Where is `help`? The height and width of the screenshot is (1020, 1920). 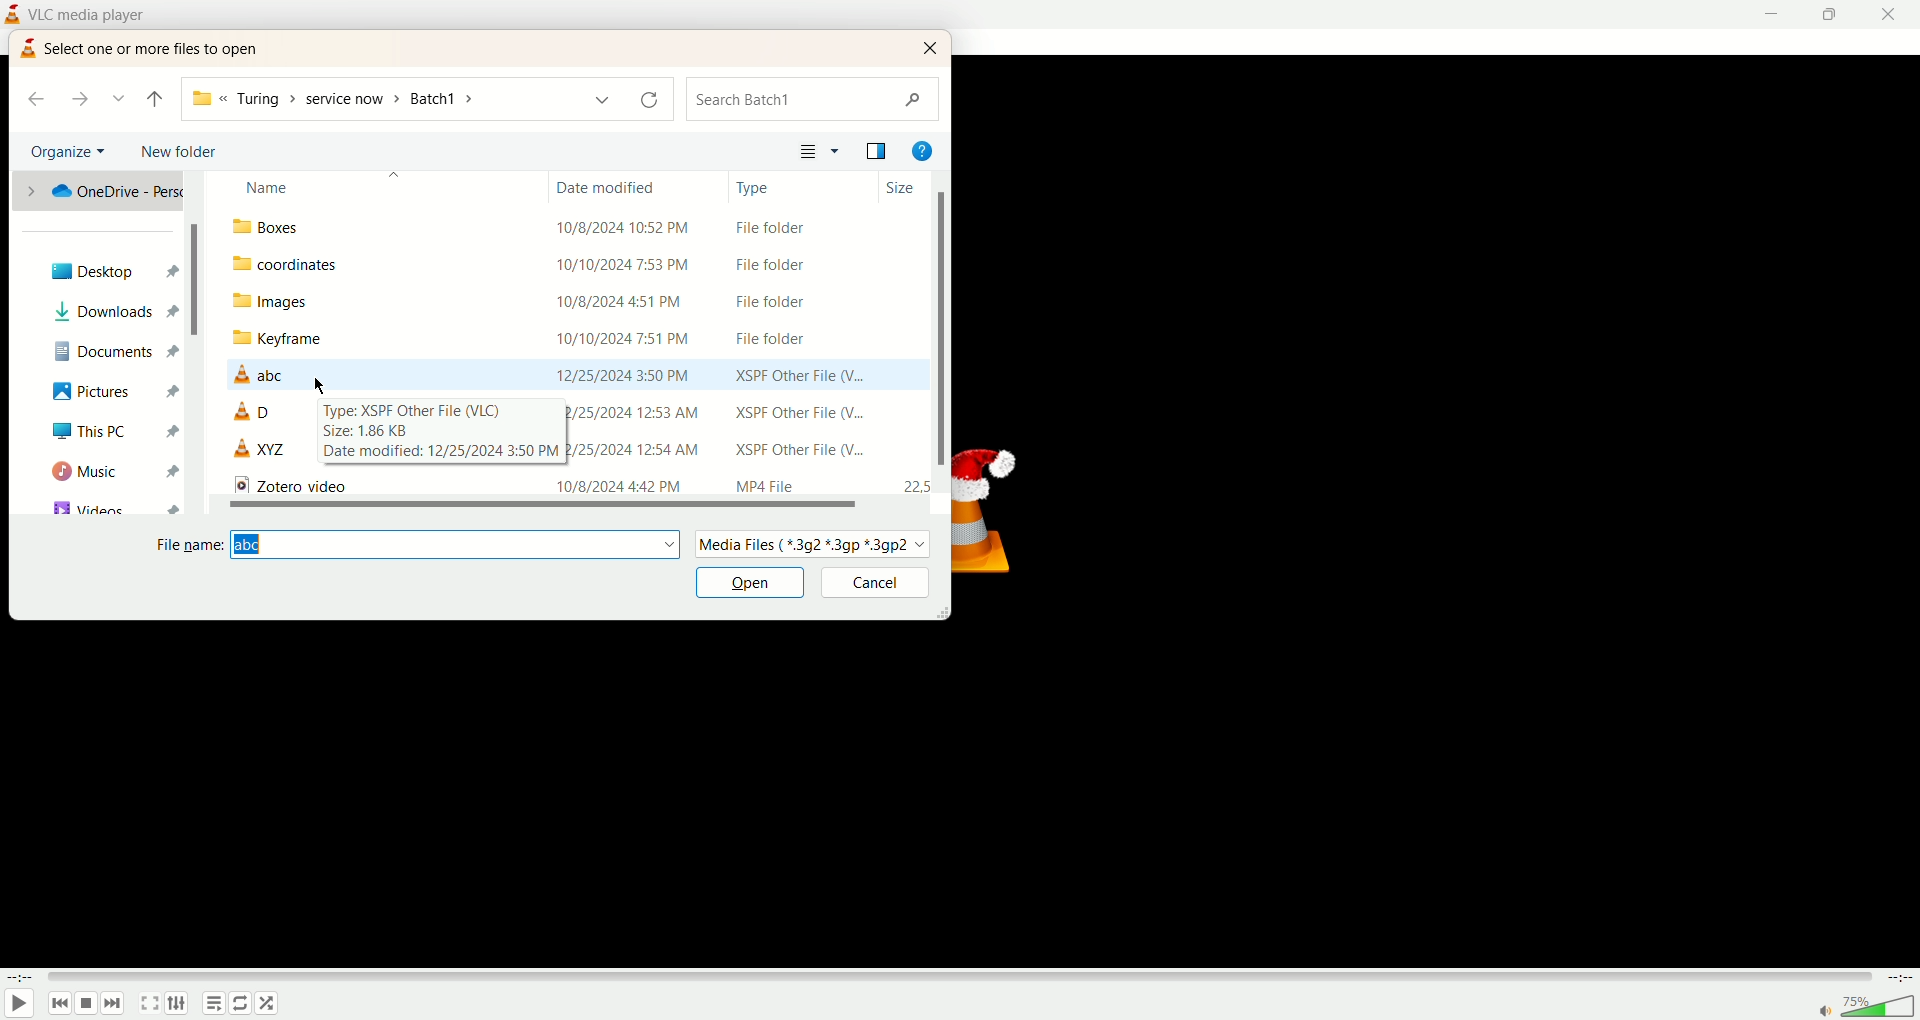
help is located at coordinates (923, 150).